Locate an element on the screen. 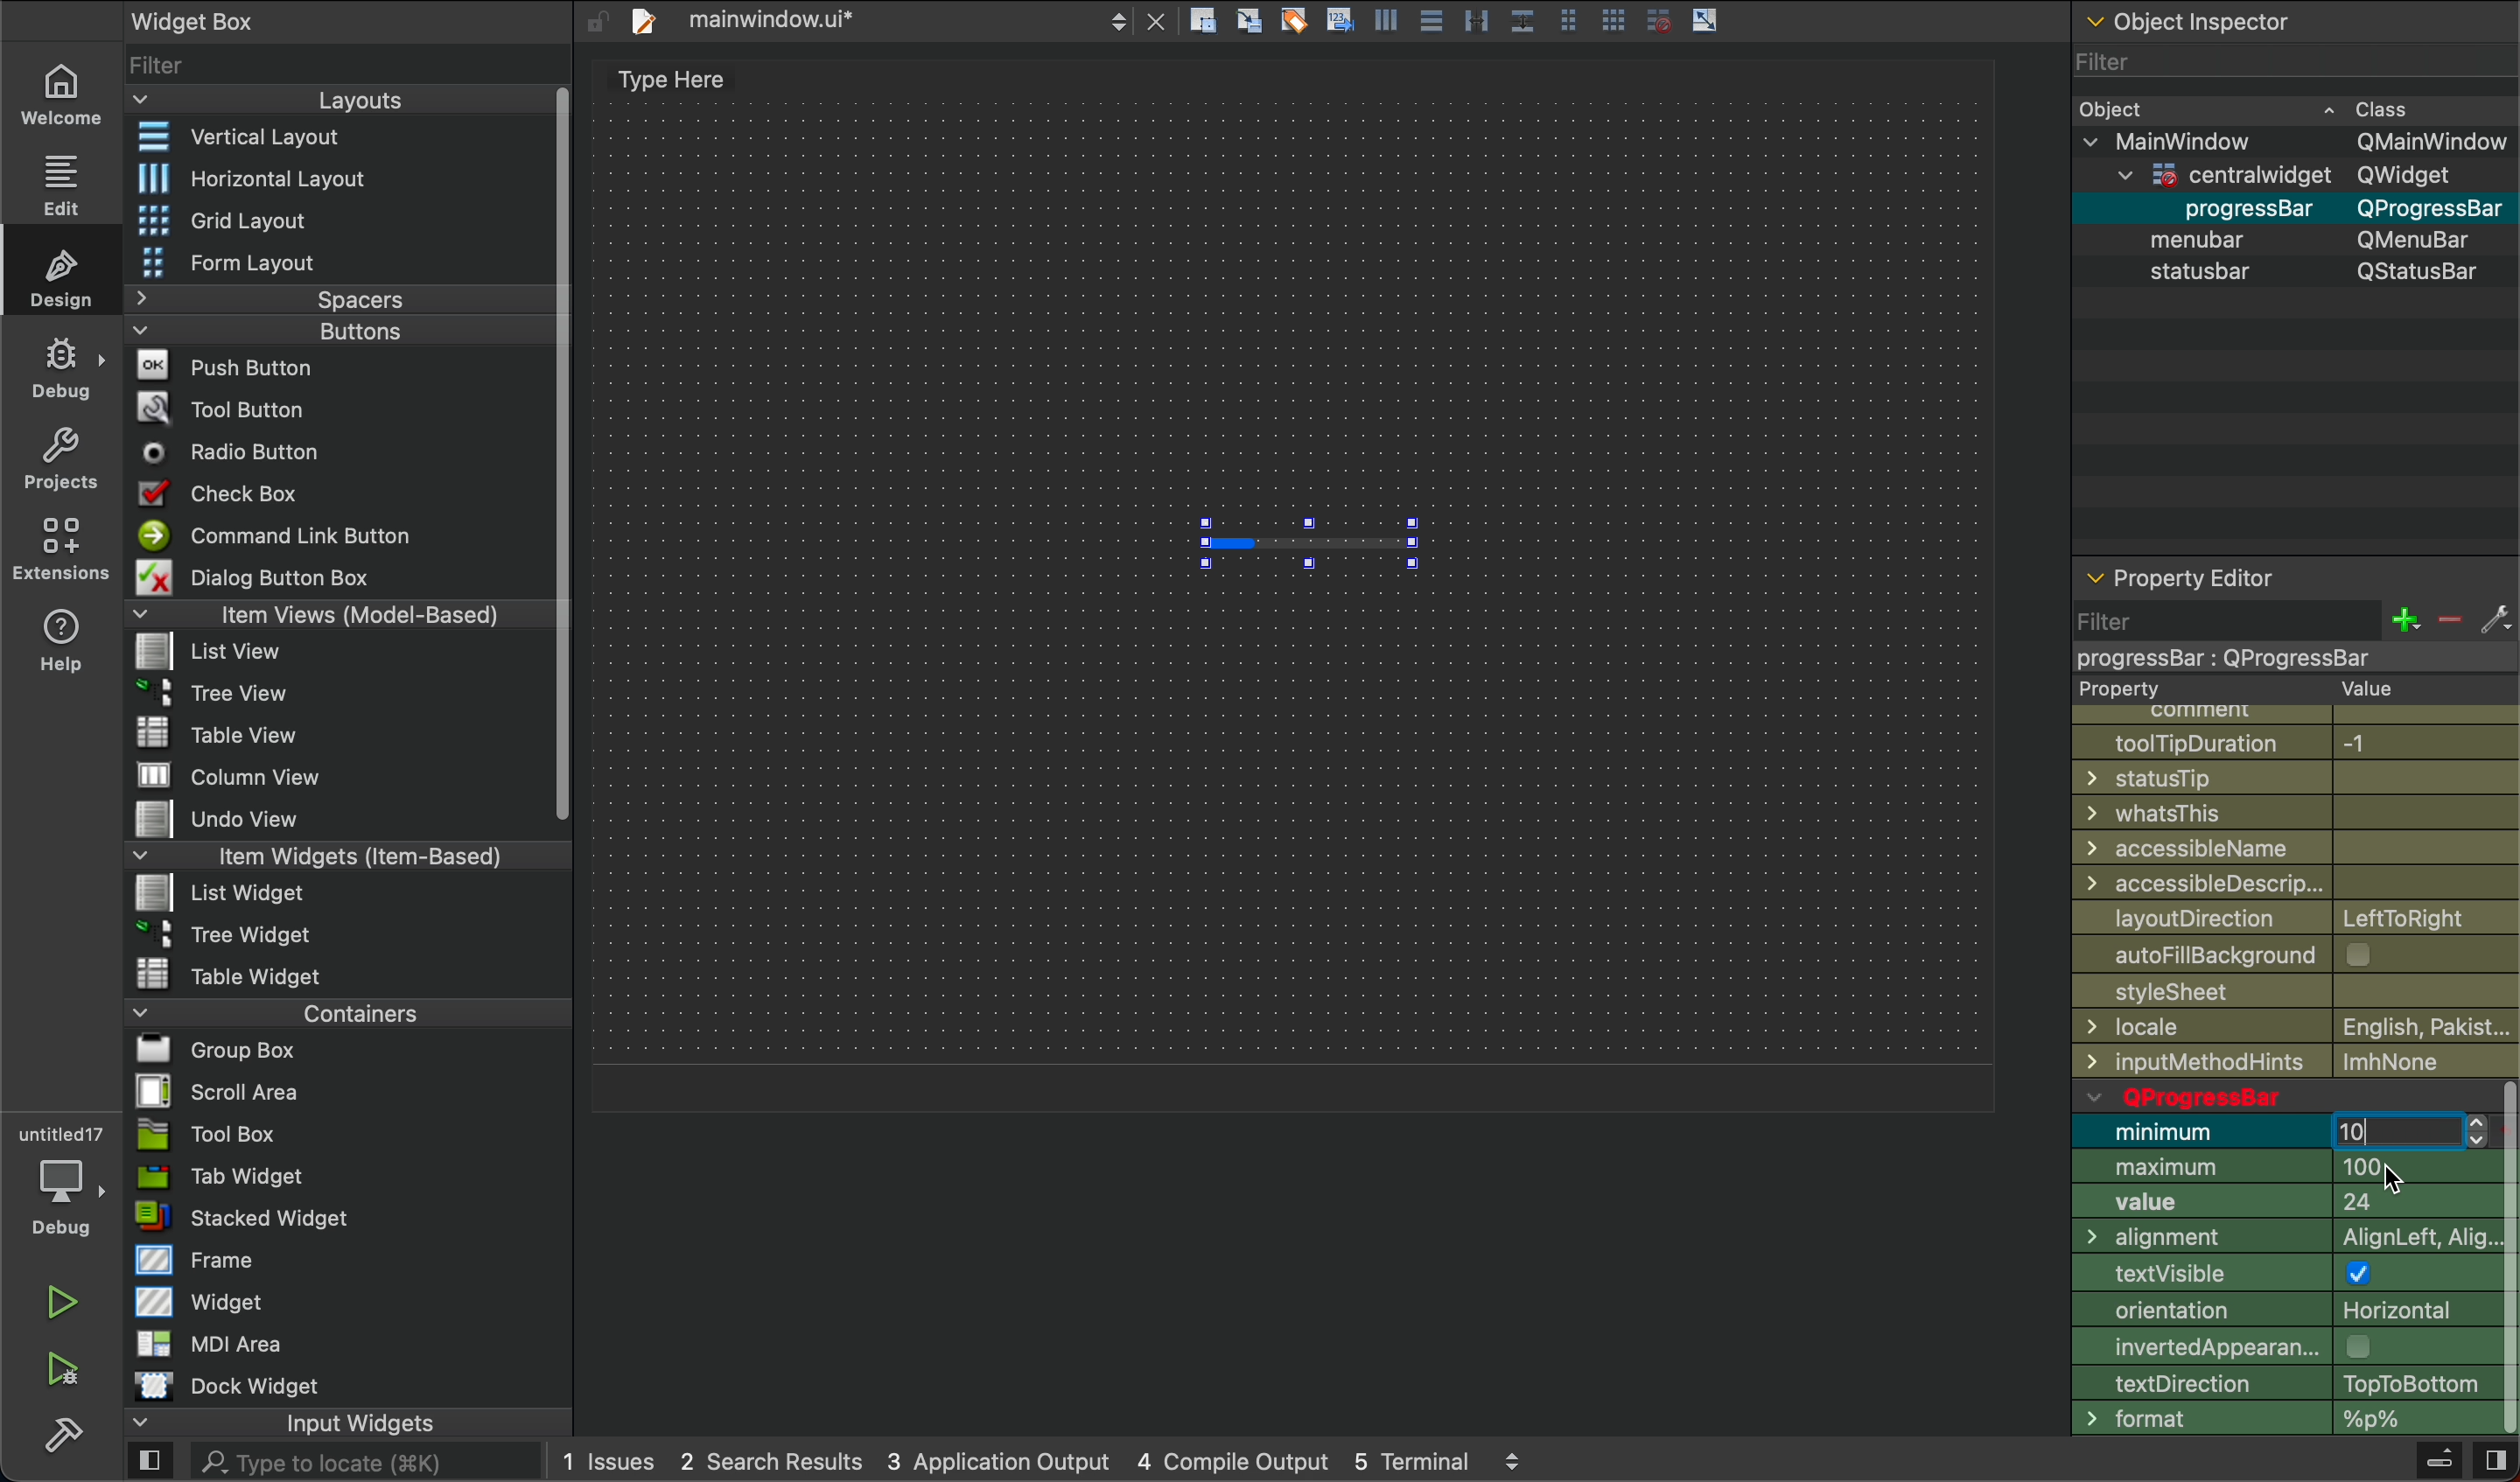  Layout is located at coordinates (322, 100).